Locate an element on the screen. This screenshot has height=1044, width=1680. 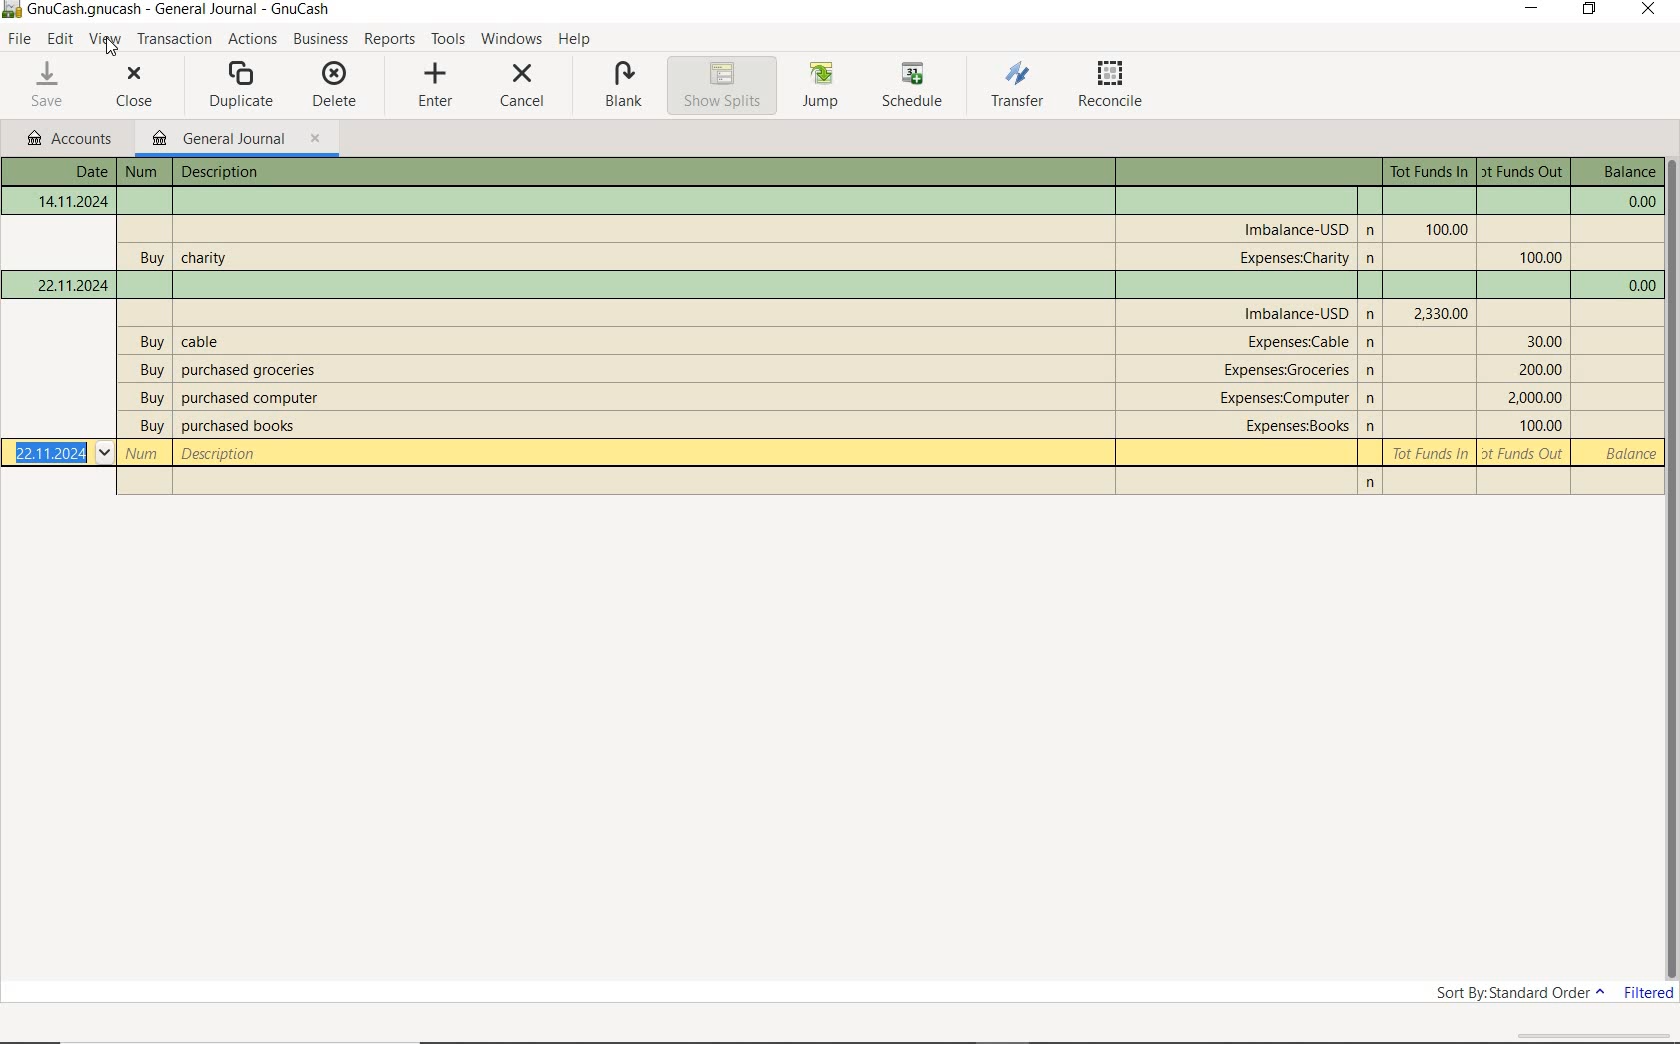
balance is located at coordinates (1624, 173).